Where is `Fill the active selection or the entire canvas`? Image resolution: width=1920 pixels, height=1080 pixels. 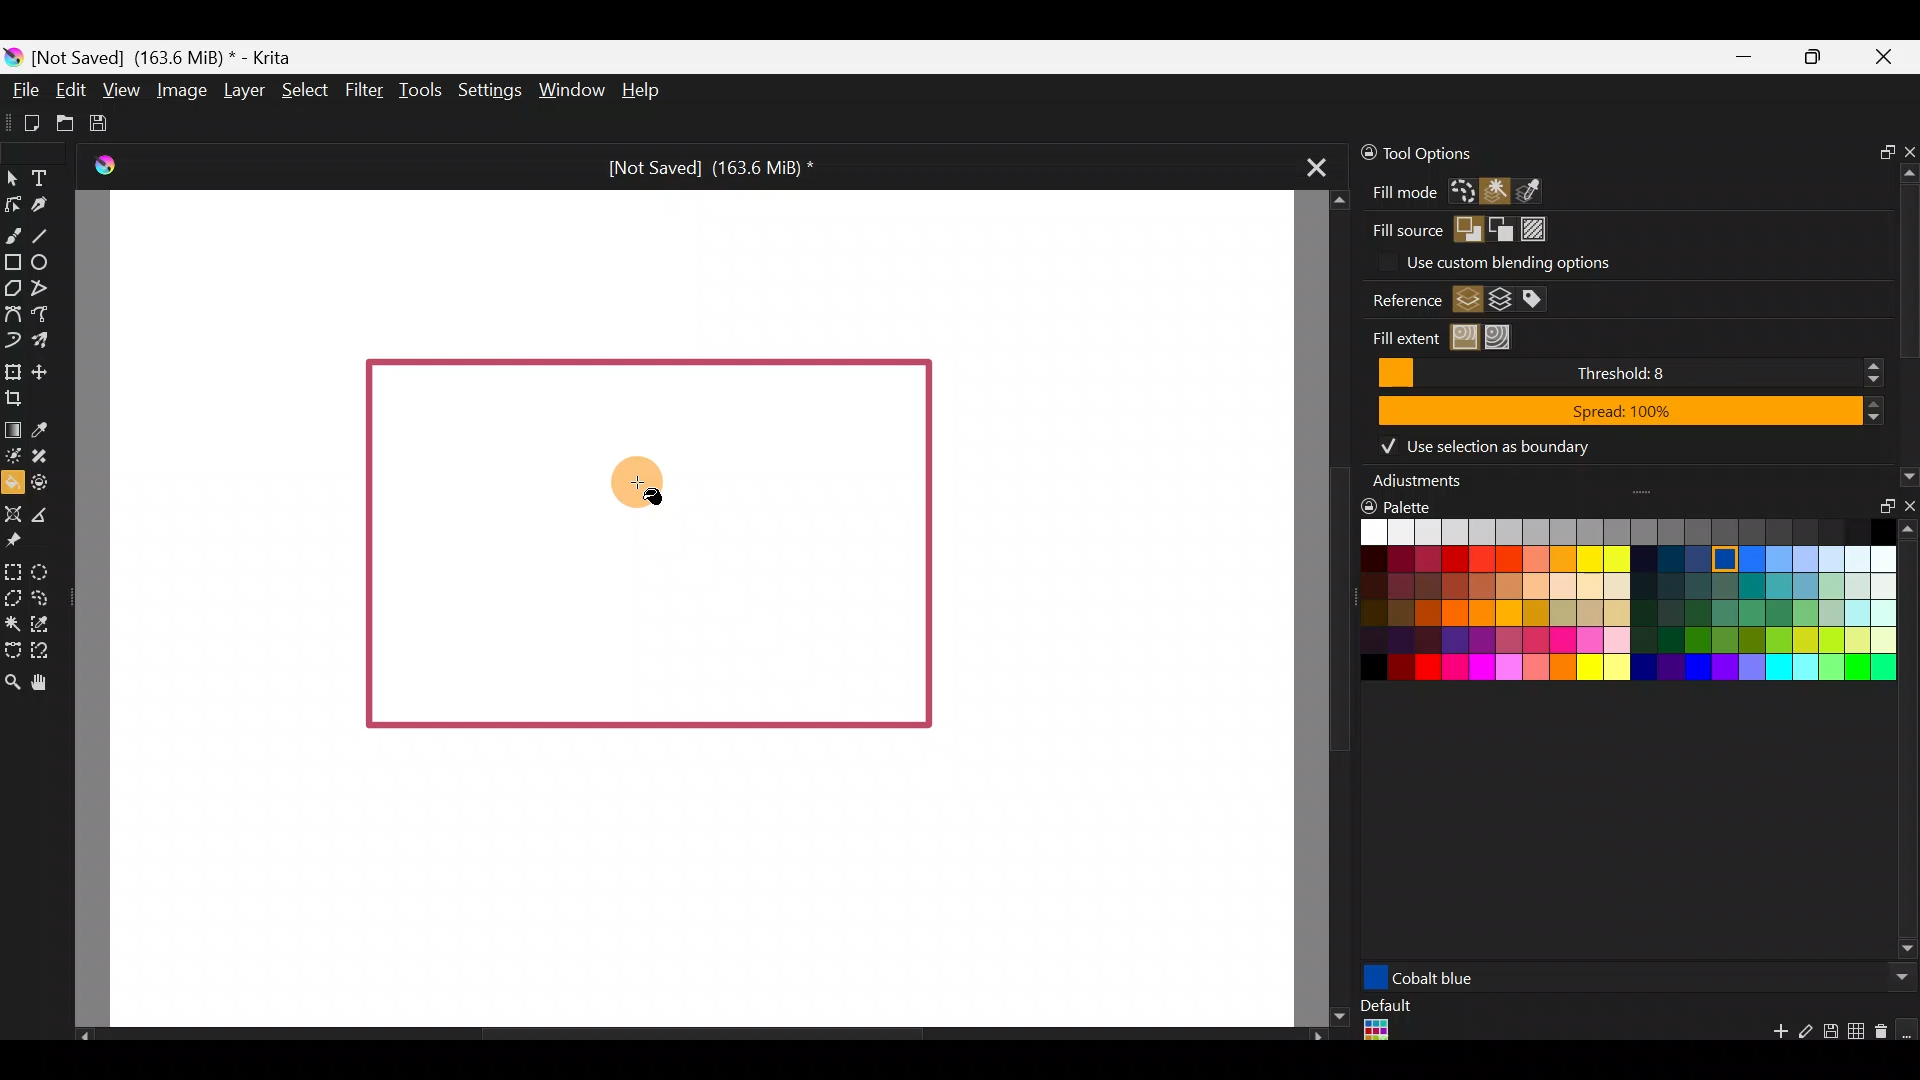
Fill the active selection or the entire canvas is located at coordinates (1463, 191).